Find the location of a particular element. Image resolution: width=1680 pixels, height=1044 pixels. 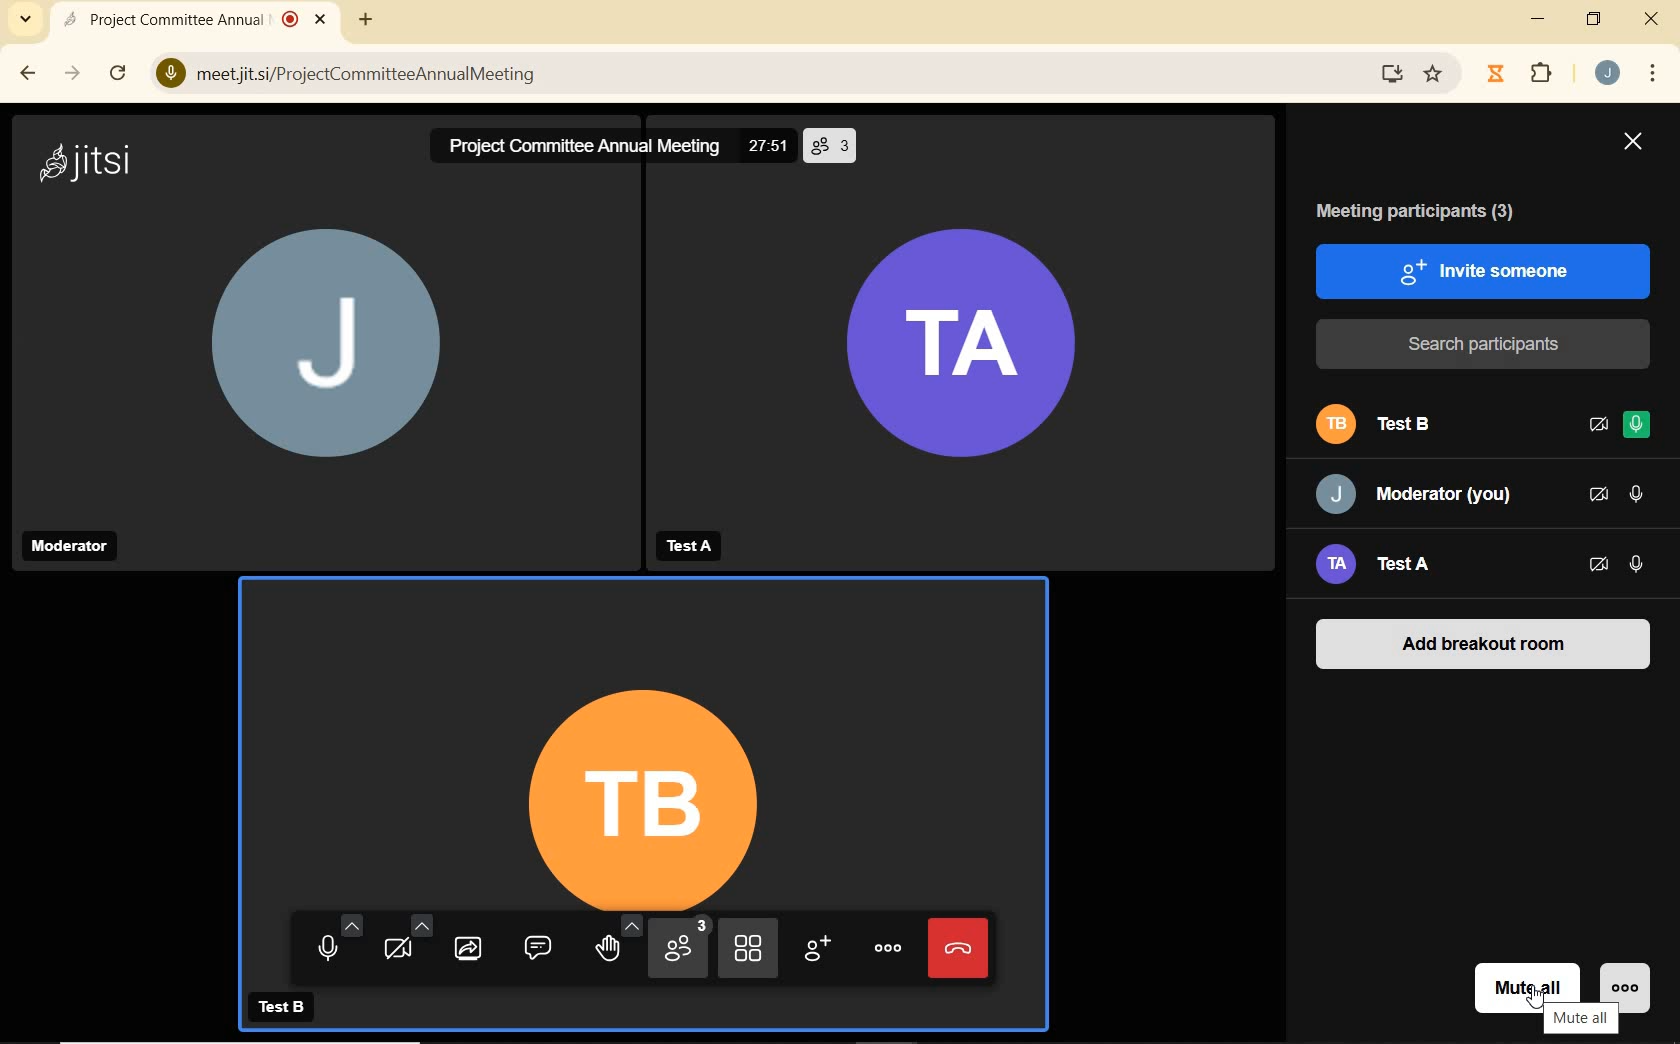

Project Committee Annual Meeting is located at coordinates (581, 145).